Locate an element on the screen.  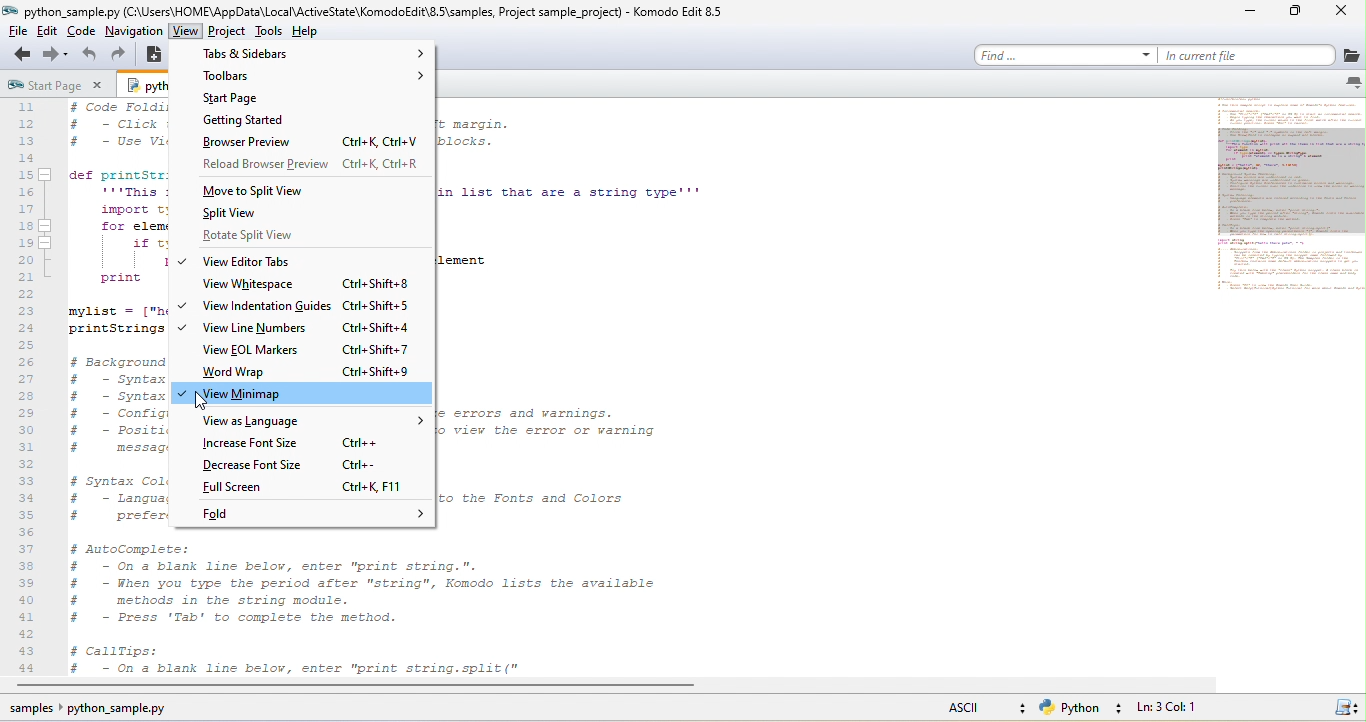
ascii is located at coordinates (981, 706).